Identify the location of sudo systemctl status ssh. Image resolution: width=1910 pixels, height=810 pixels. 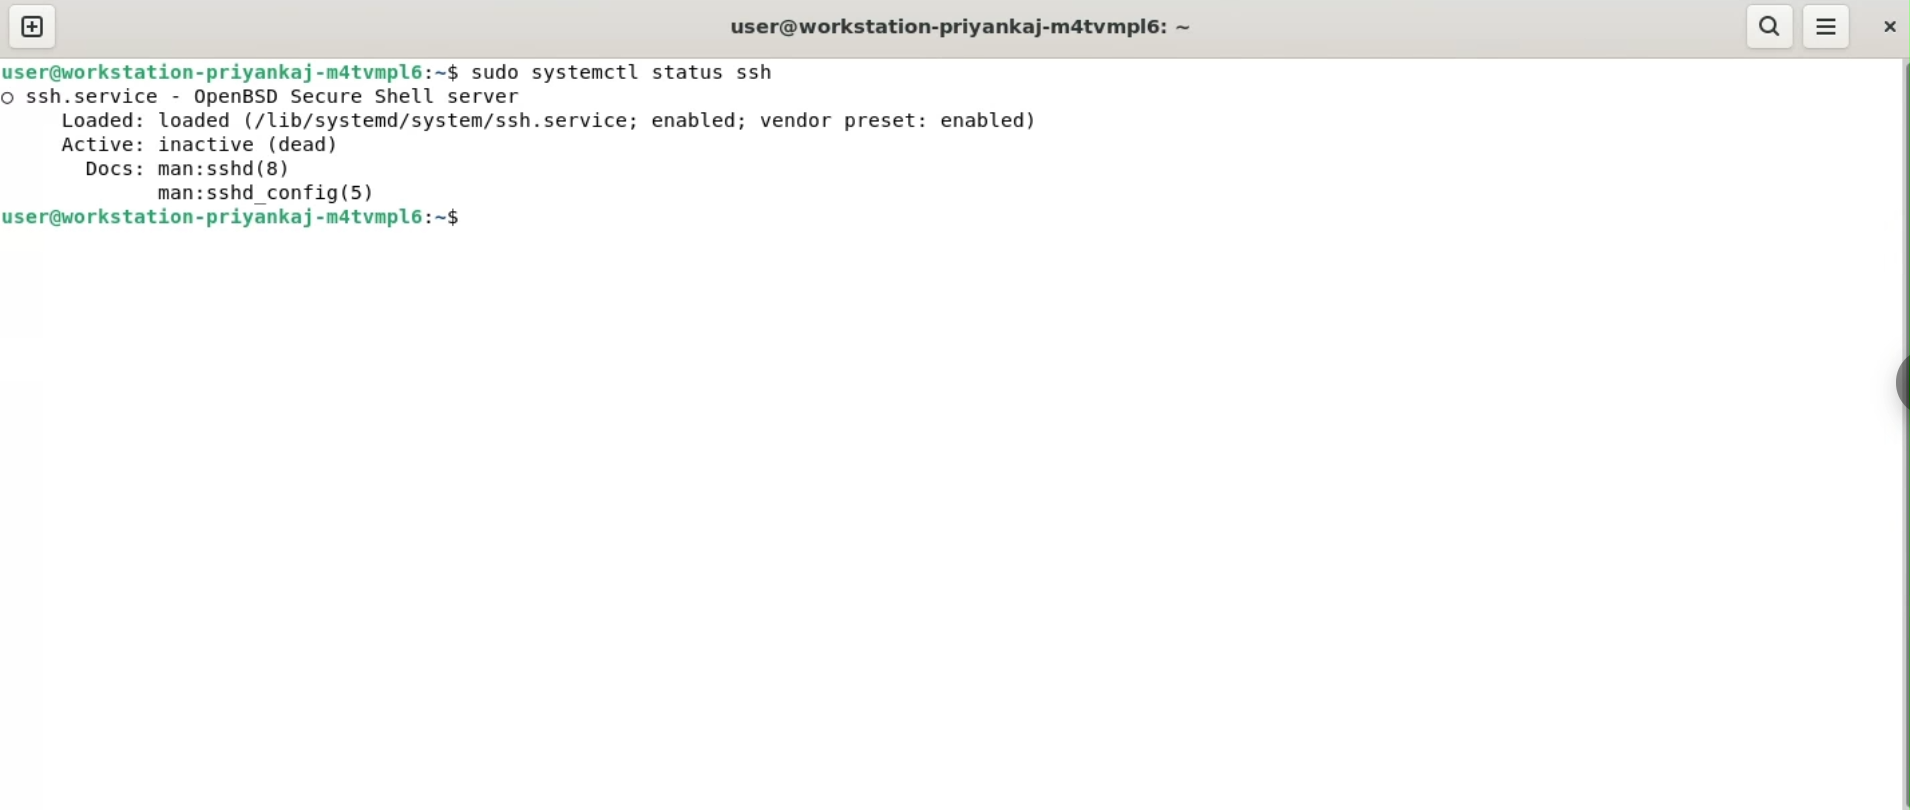
(637, 71).